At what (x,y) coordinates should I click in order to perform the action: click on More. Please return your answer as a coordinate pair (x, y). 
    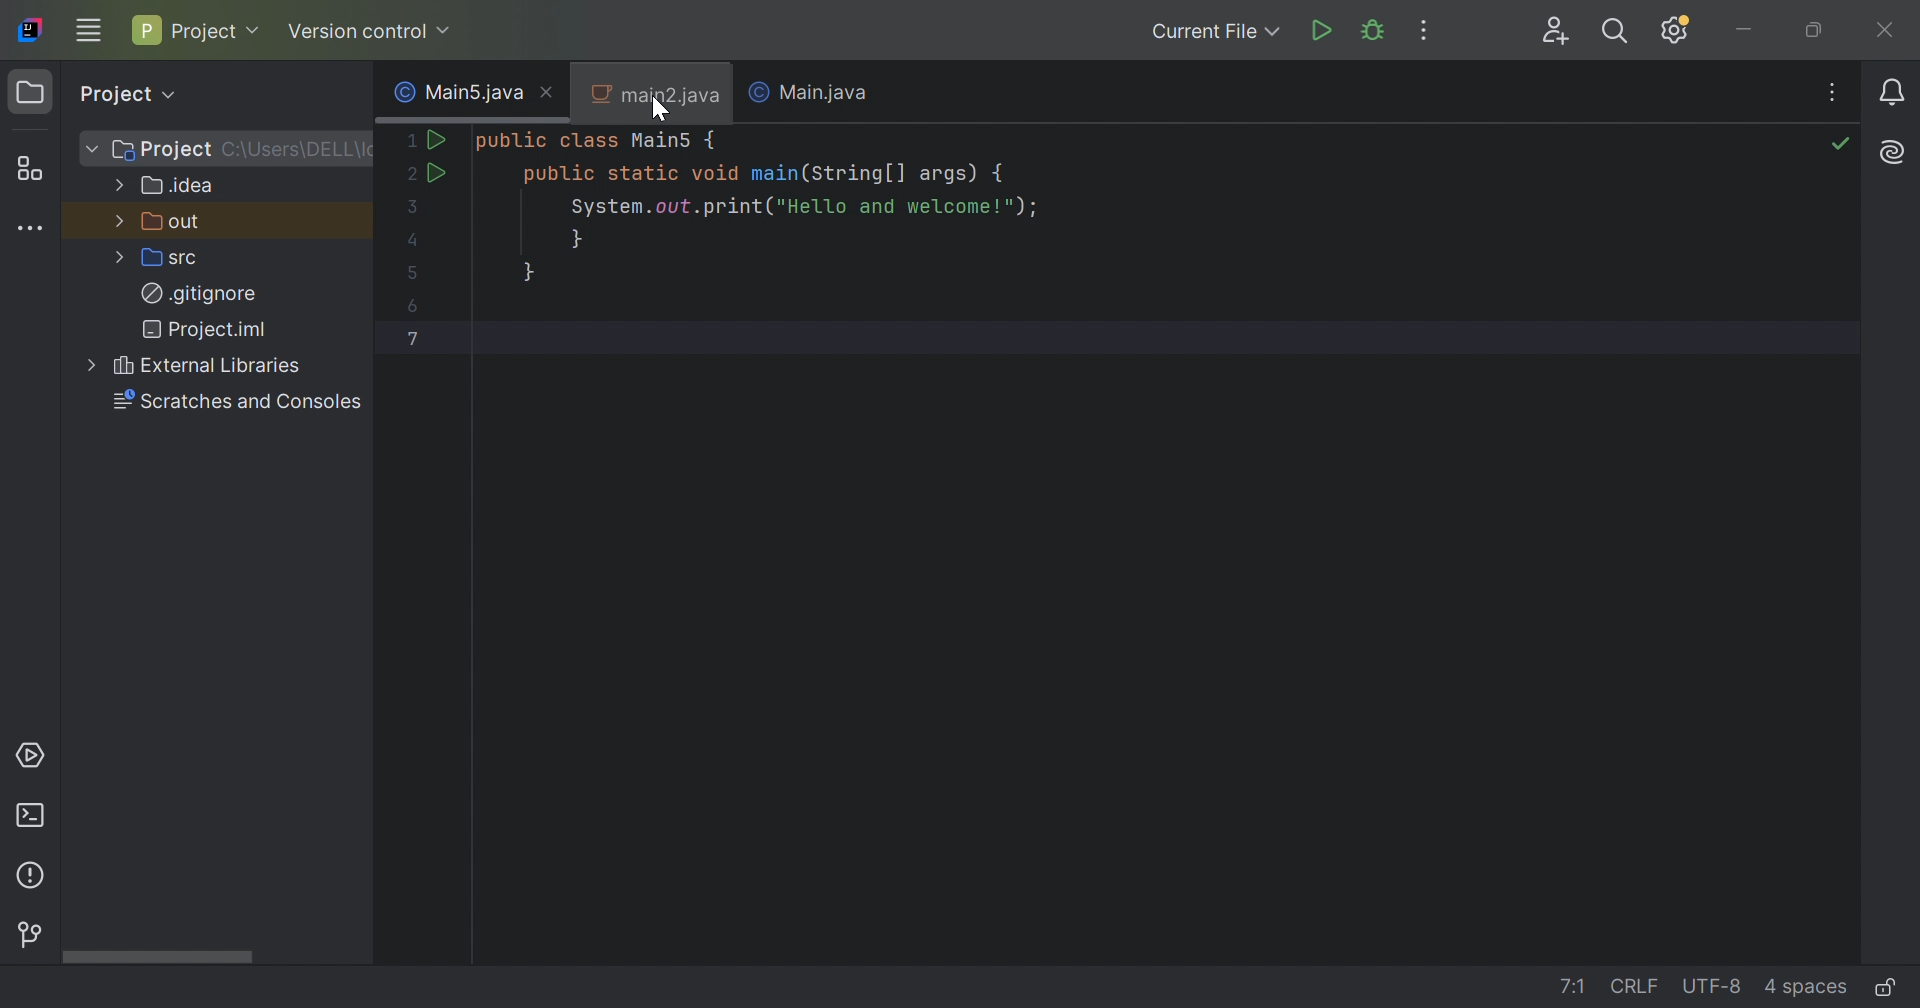
    Looking at the image, I should click on (121, 259).